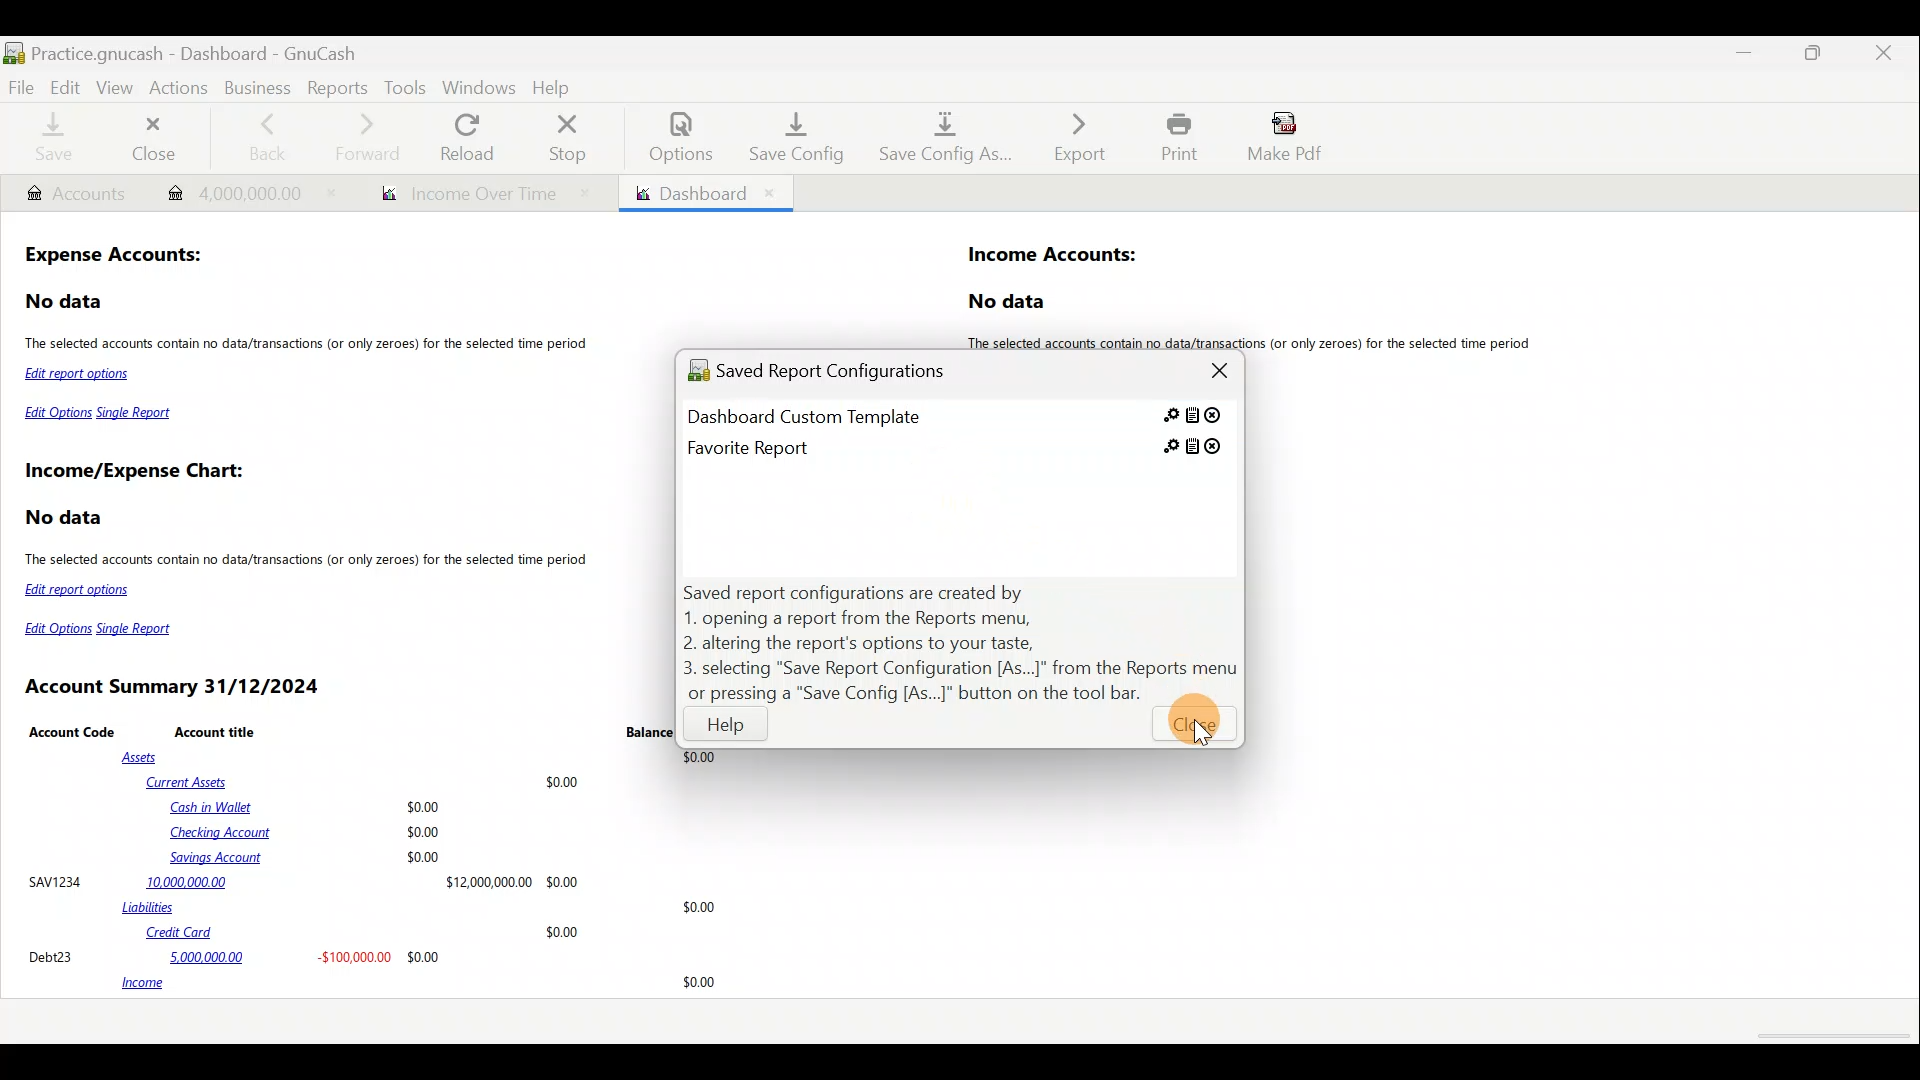 The height and width of the screenshot is (1080, 1920). What do you see at coordinates (82, 376) in the screenshot?
I see `Edit report options` at bounding box center [82, 376].